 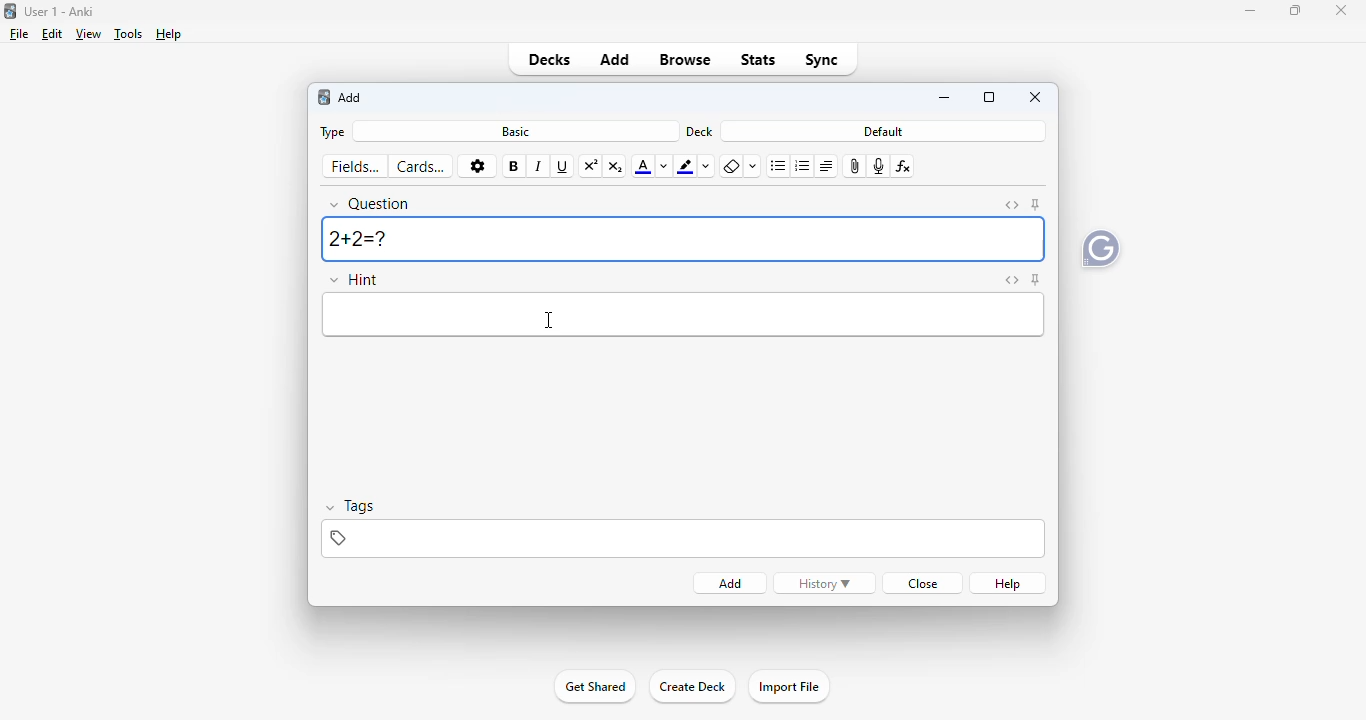 I want to click on italic, so click(x=539, y=167).